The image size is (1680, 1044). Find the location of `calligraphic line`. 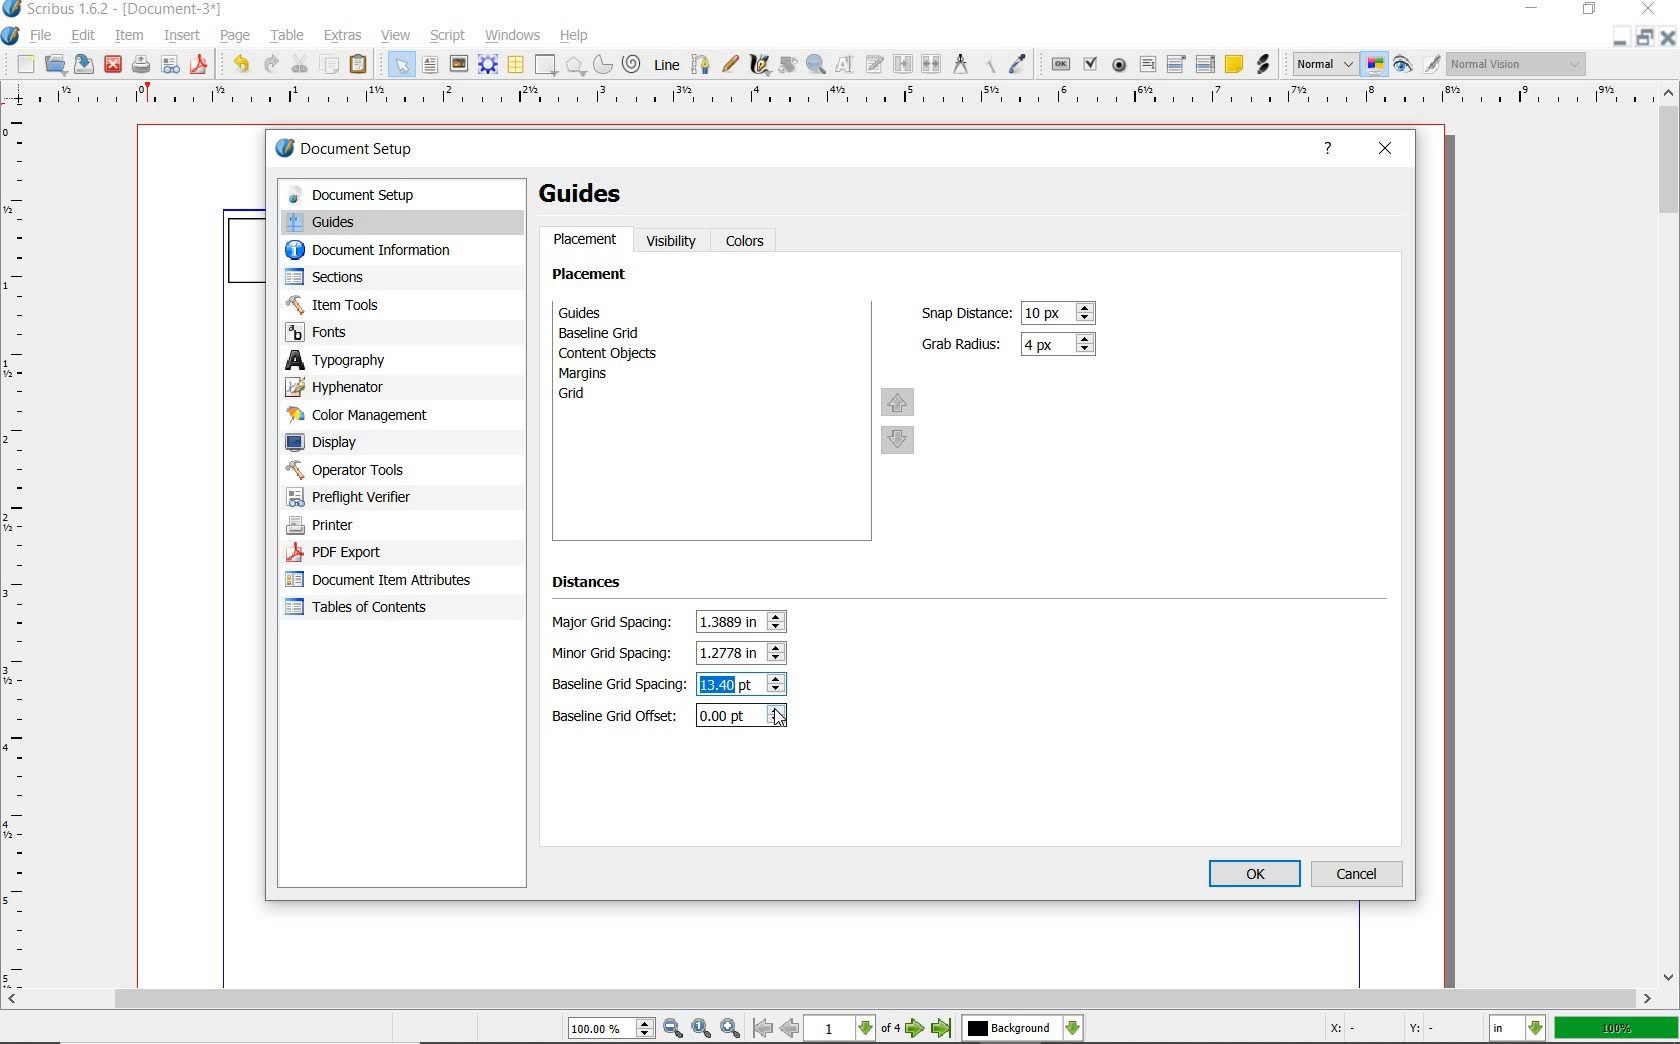

calligraphic line is located at coordinates (762, 65).